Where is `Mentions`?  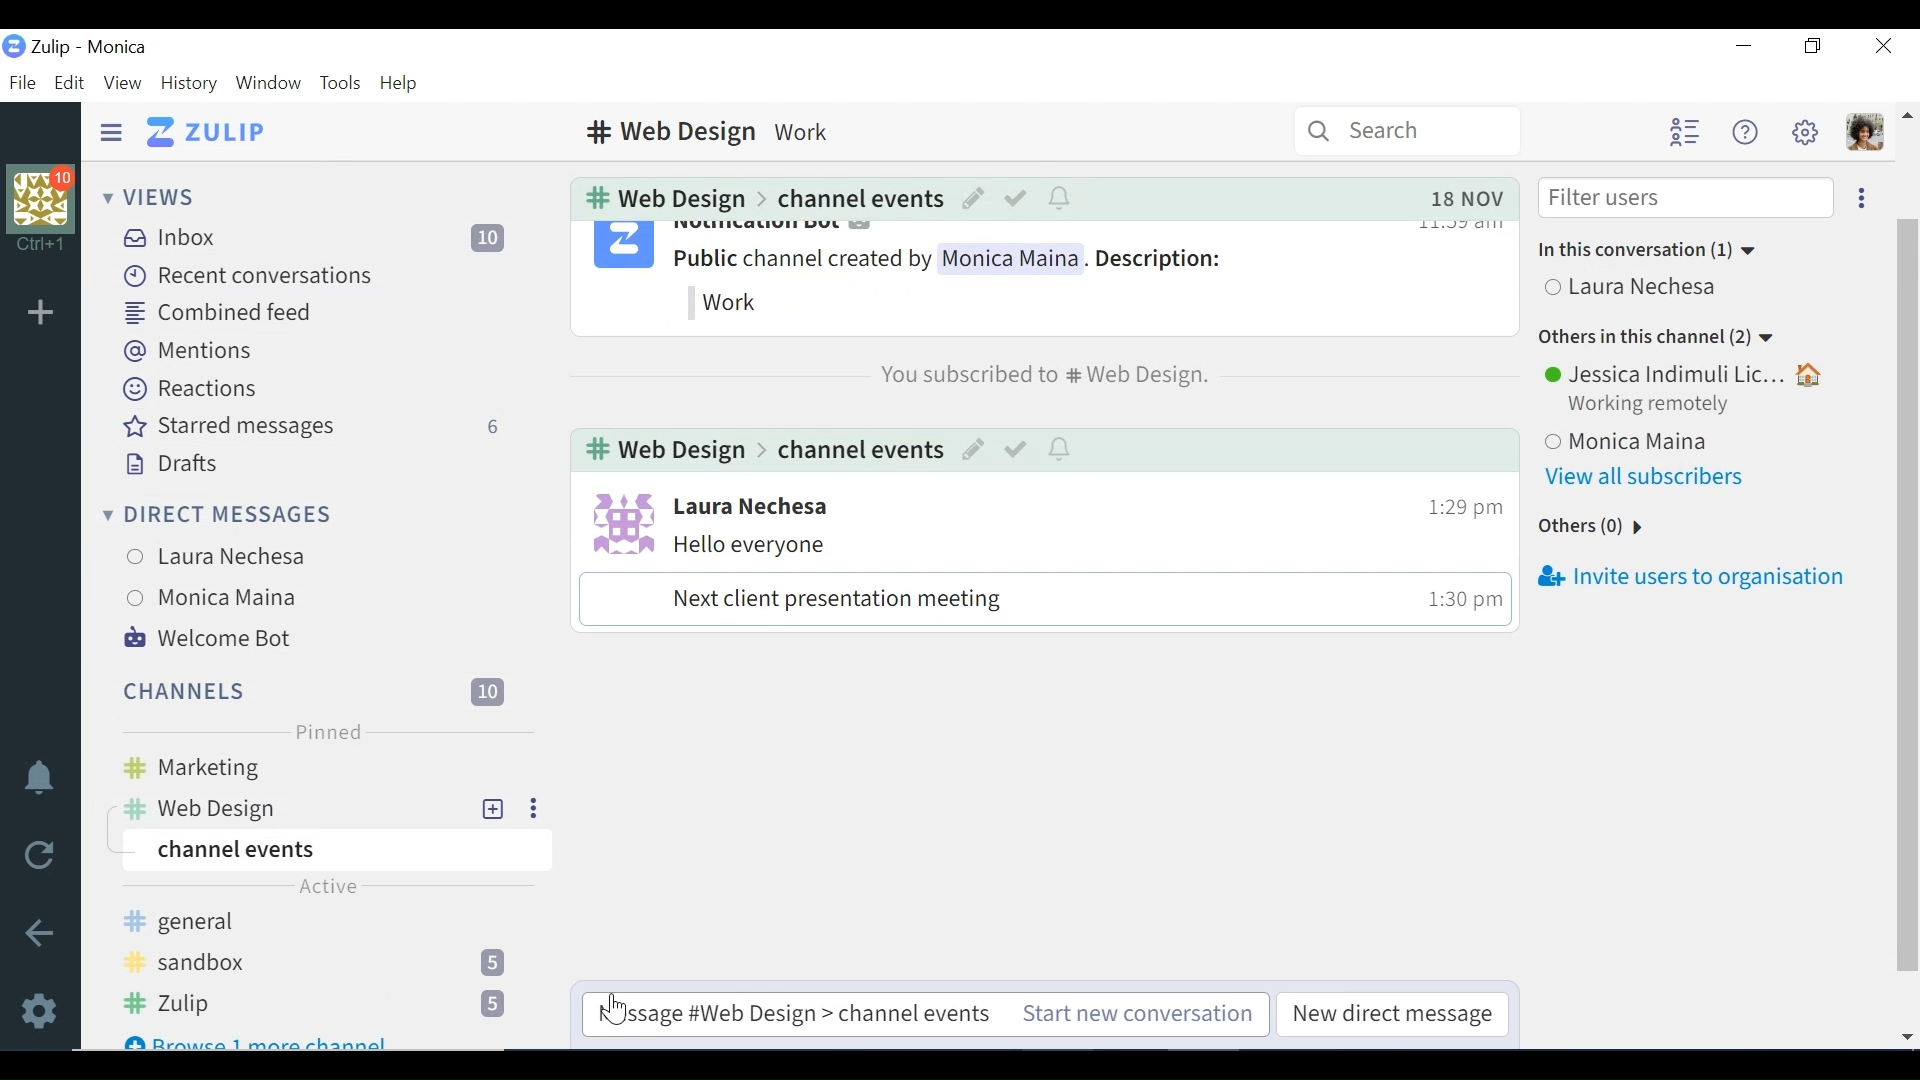
Mentions is located at coordinates (188, 351).